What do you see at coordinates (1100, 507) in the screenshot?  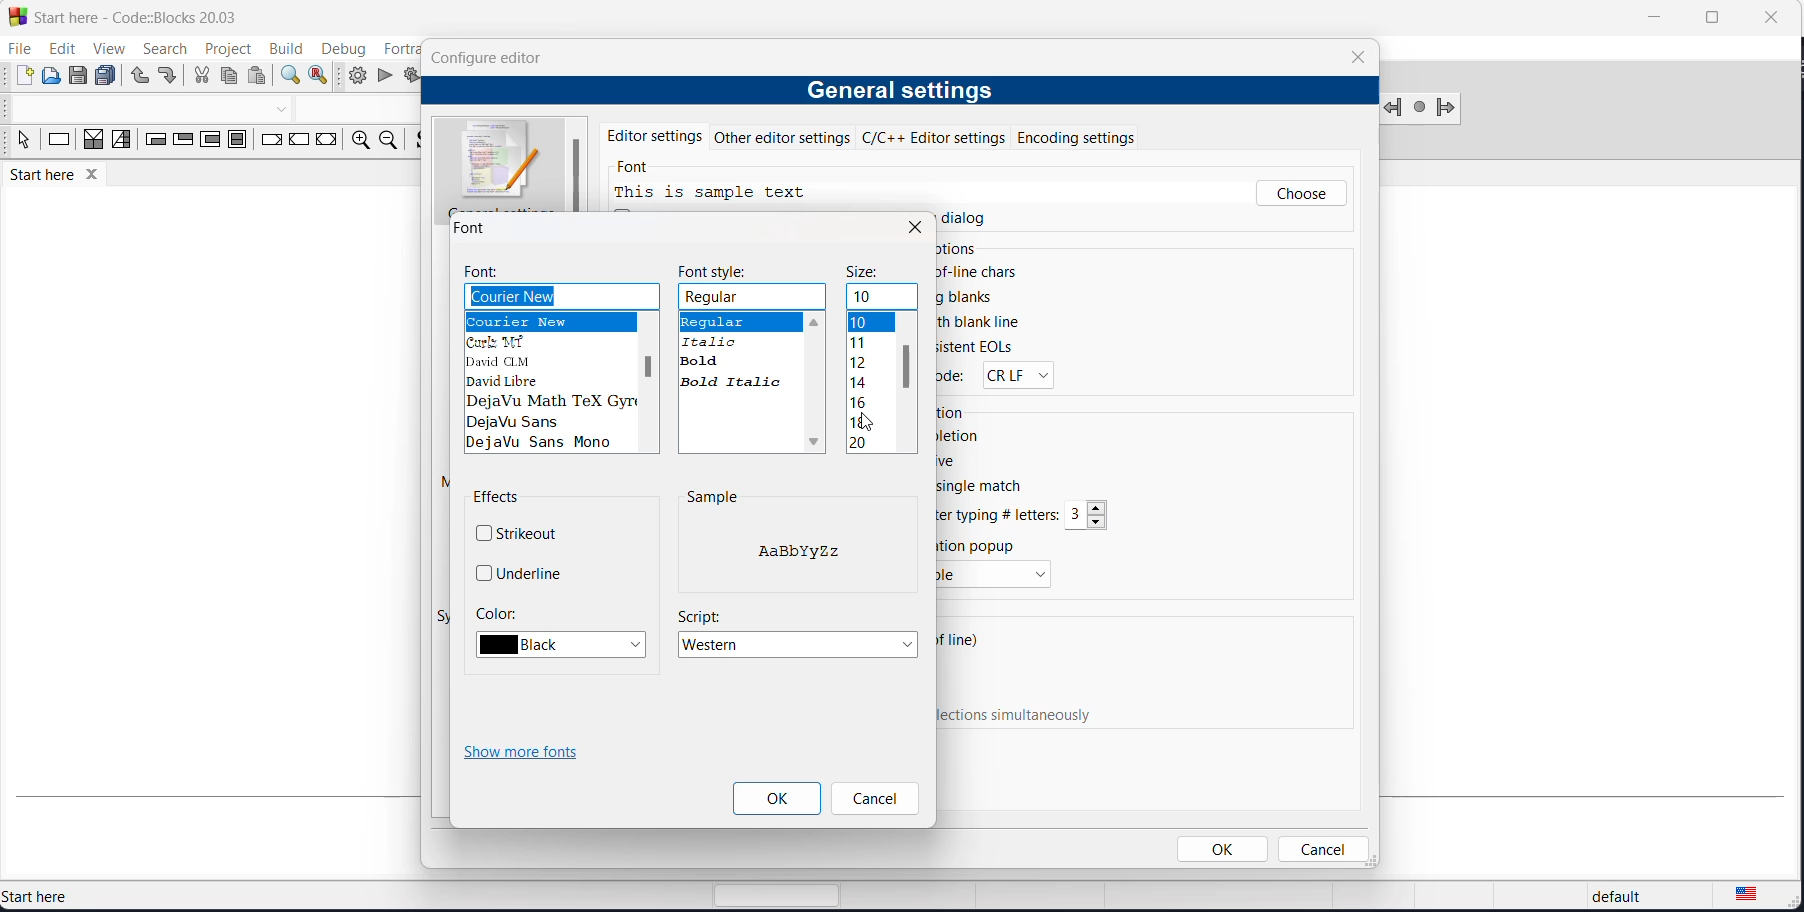 I see `increment ` at bounding box center [1100, 507].